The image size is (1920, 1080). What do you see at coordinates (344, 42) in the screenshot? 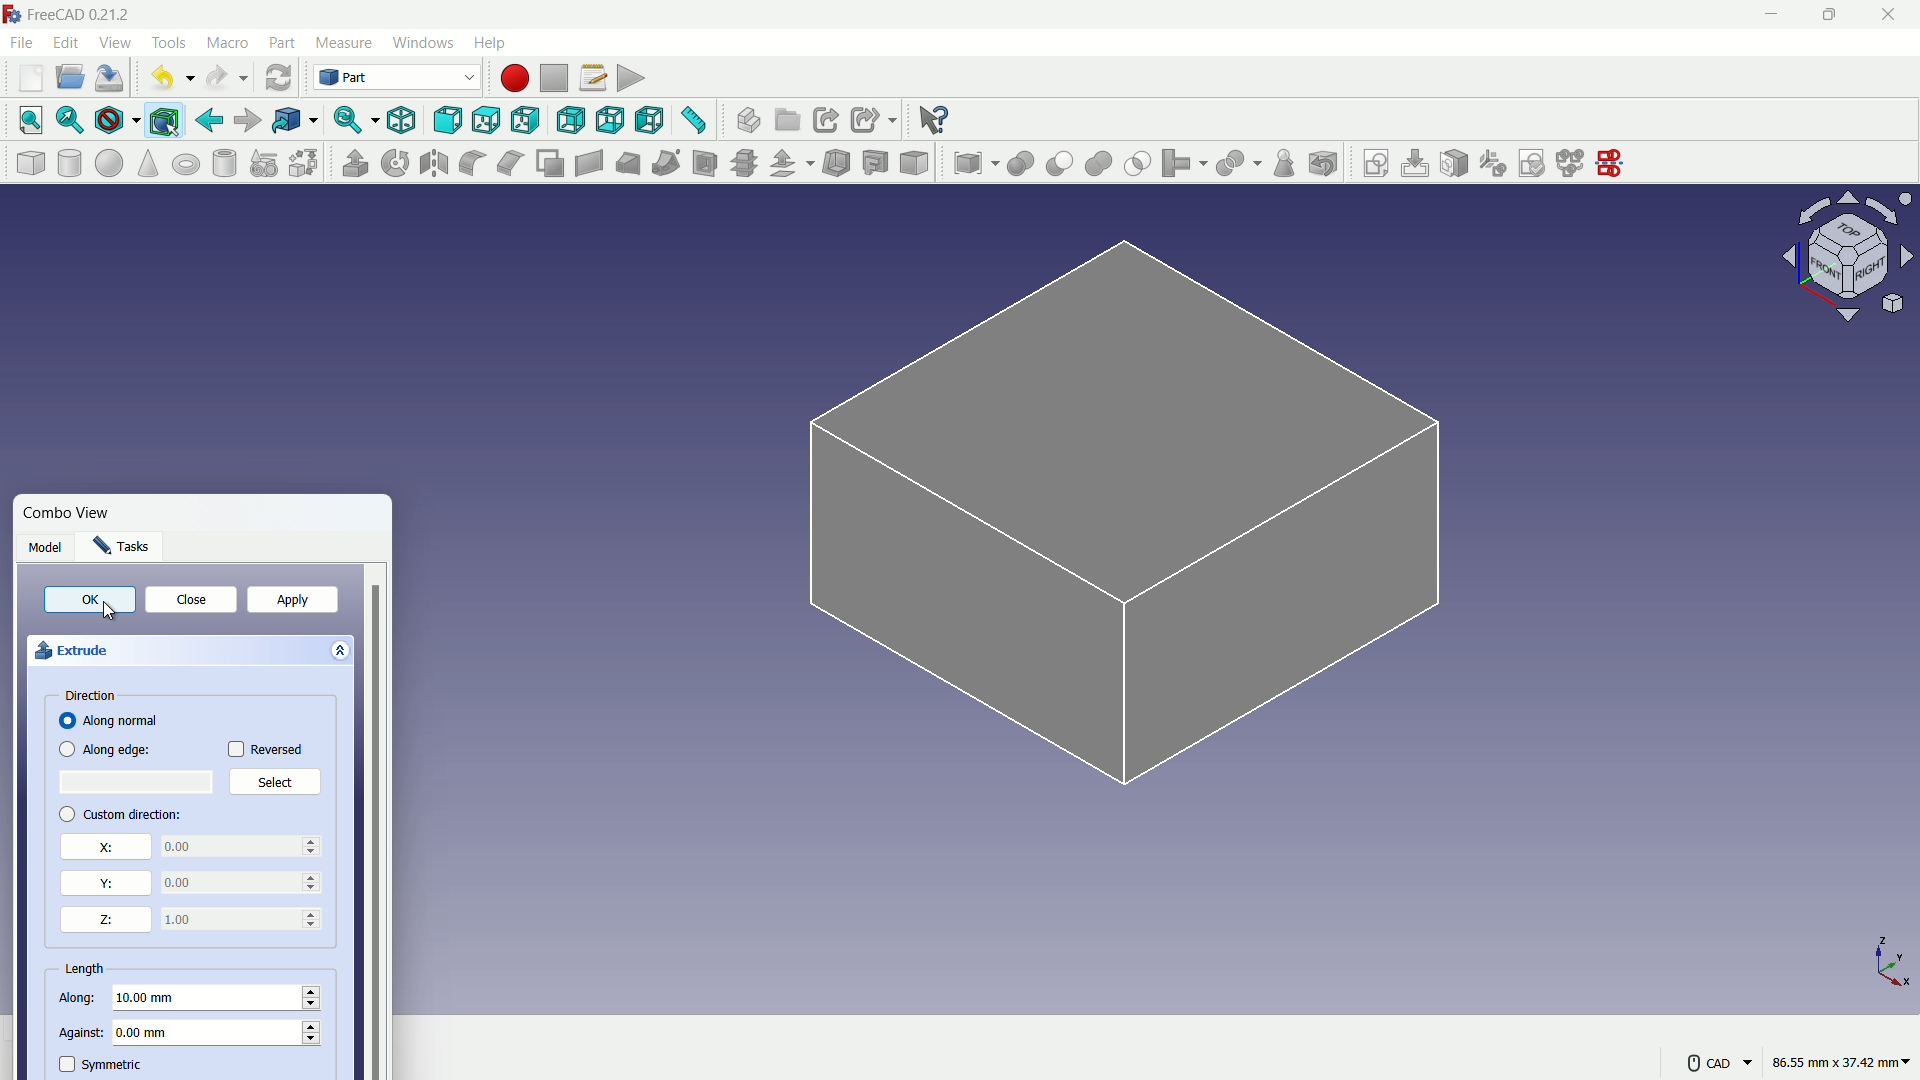
I see `measure` at bounding box center [344, 42].